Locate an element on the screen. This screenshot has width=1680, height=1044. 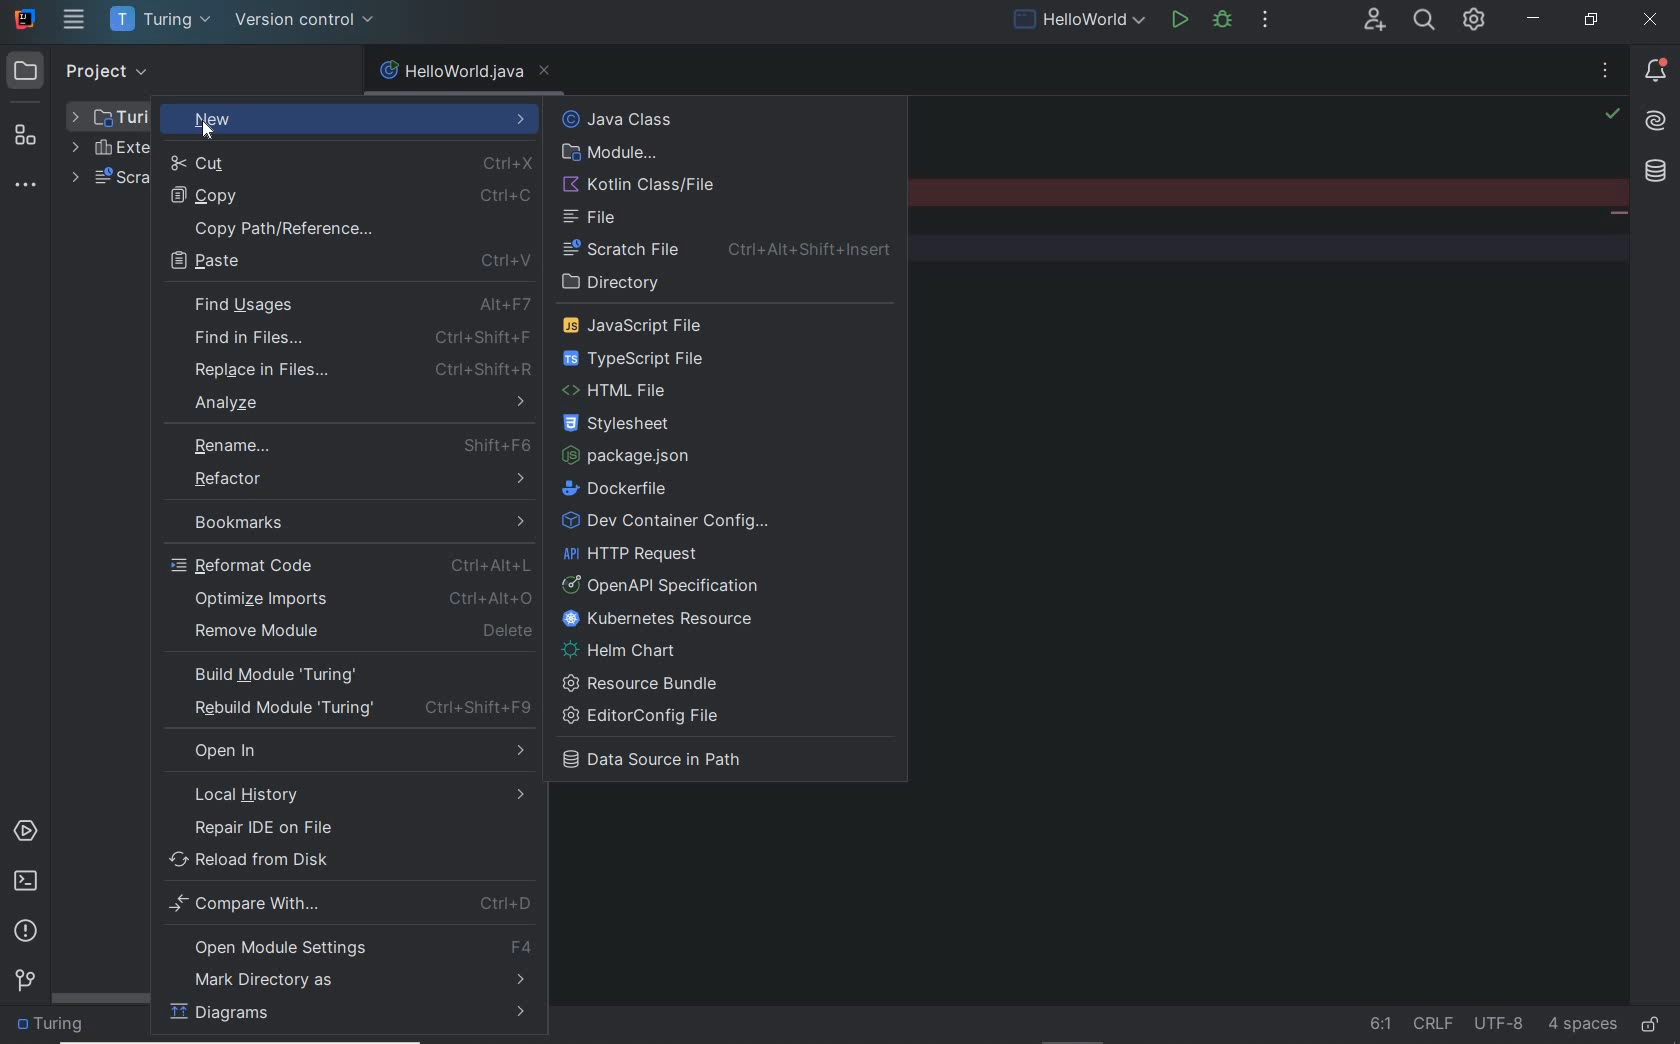
package.json is located at coordinates (635, 456).